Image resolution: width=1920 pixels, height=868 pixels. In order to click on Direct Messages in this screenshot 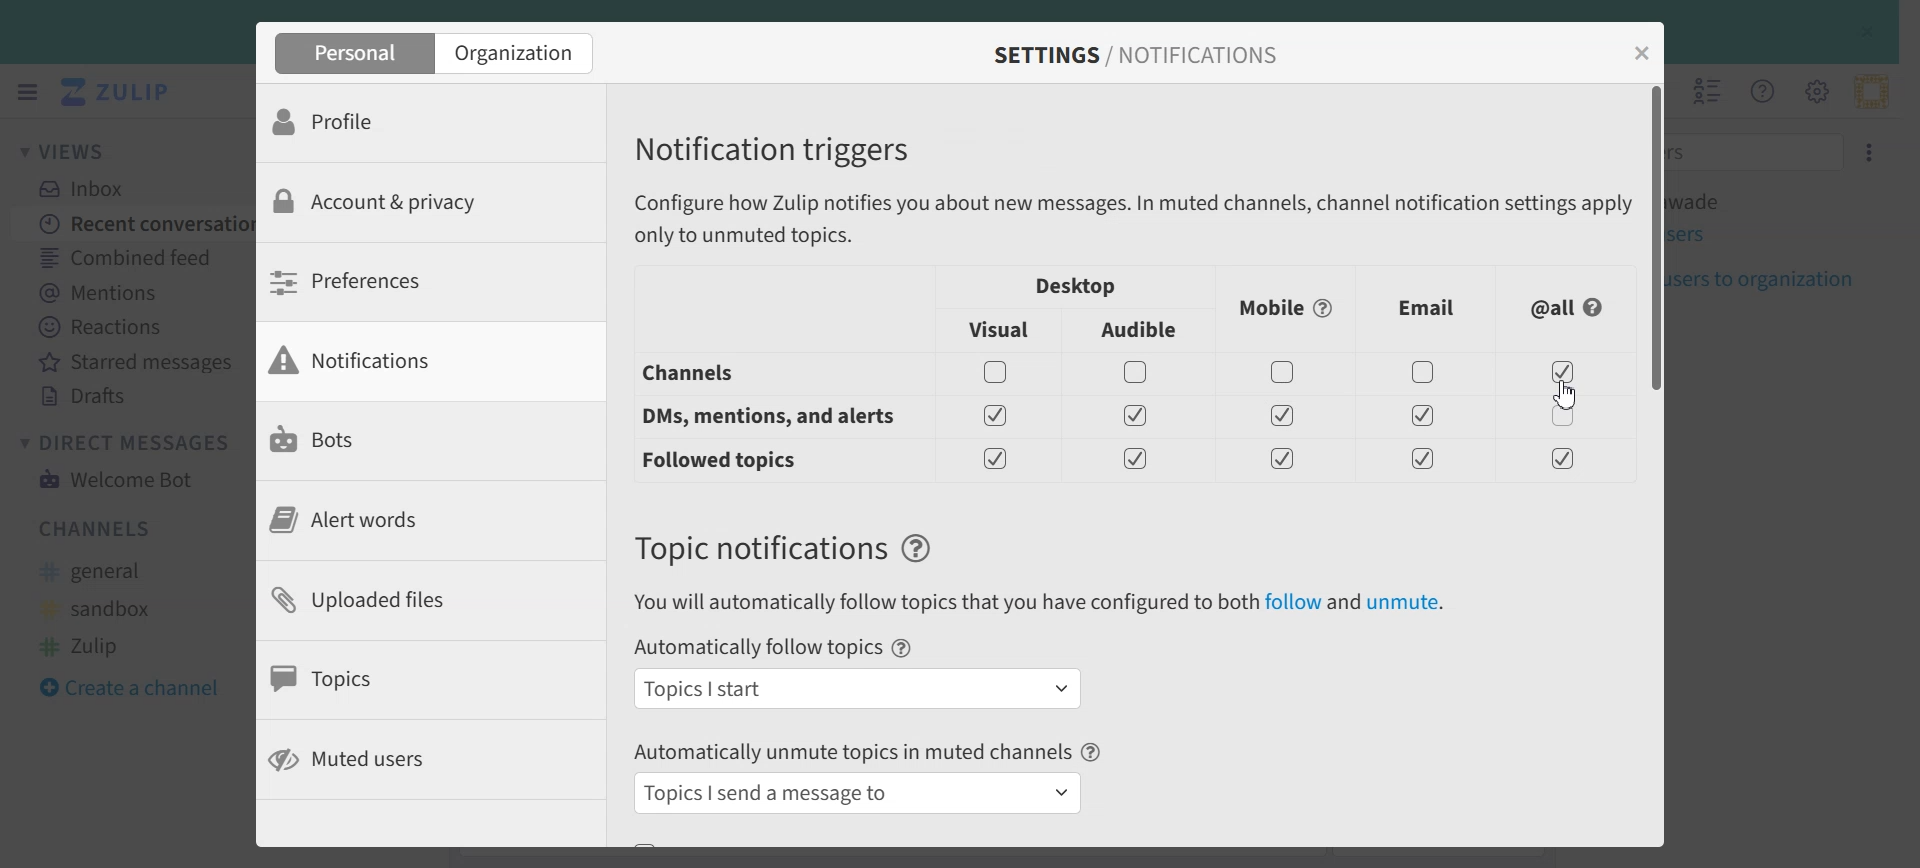, I will do `click(131, 442)`.